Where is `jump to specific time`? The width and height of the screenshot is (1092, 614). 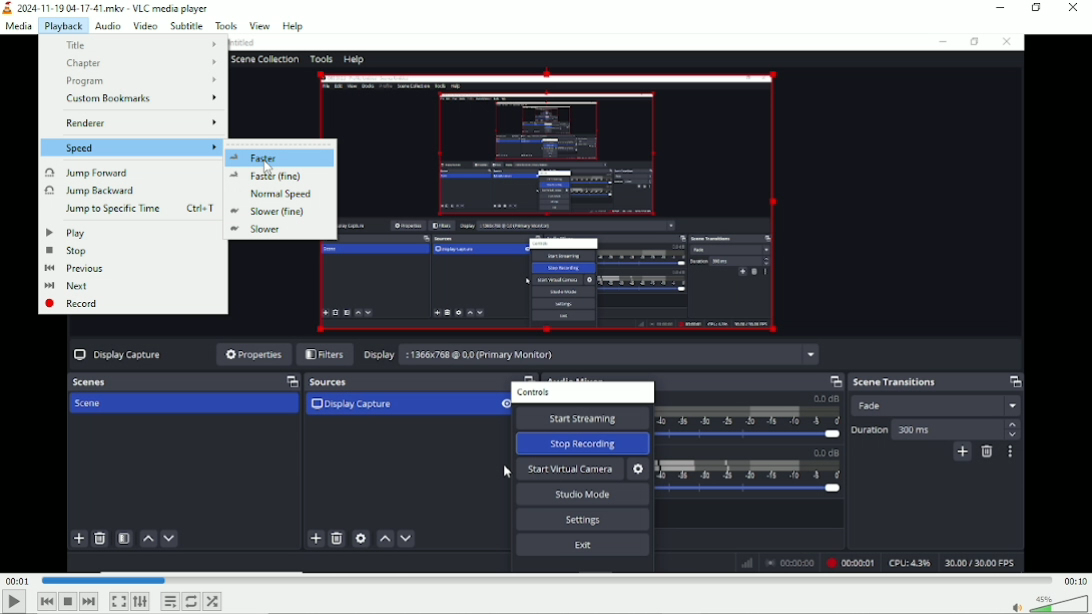 jump to specific time is located at coordinates (132, 208).